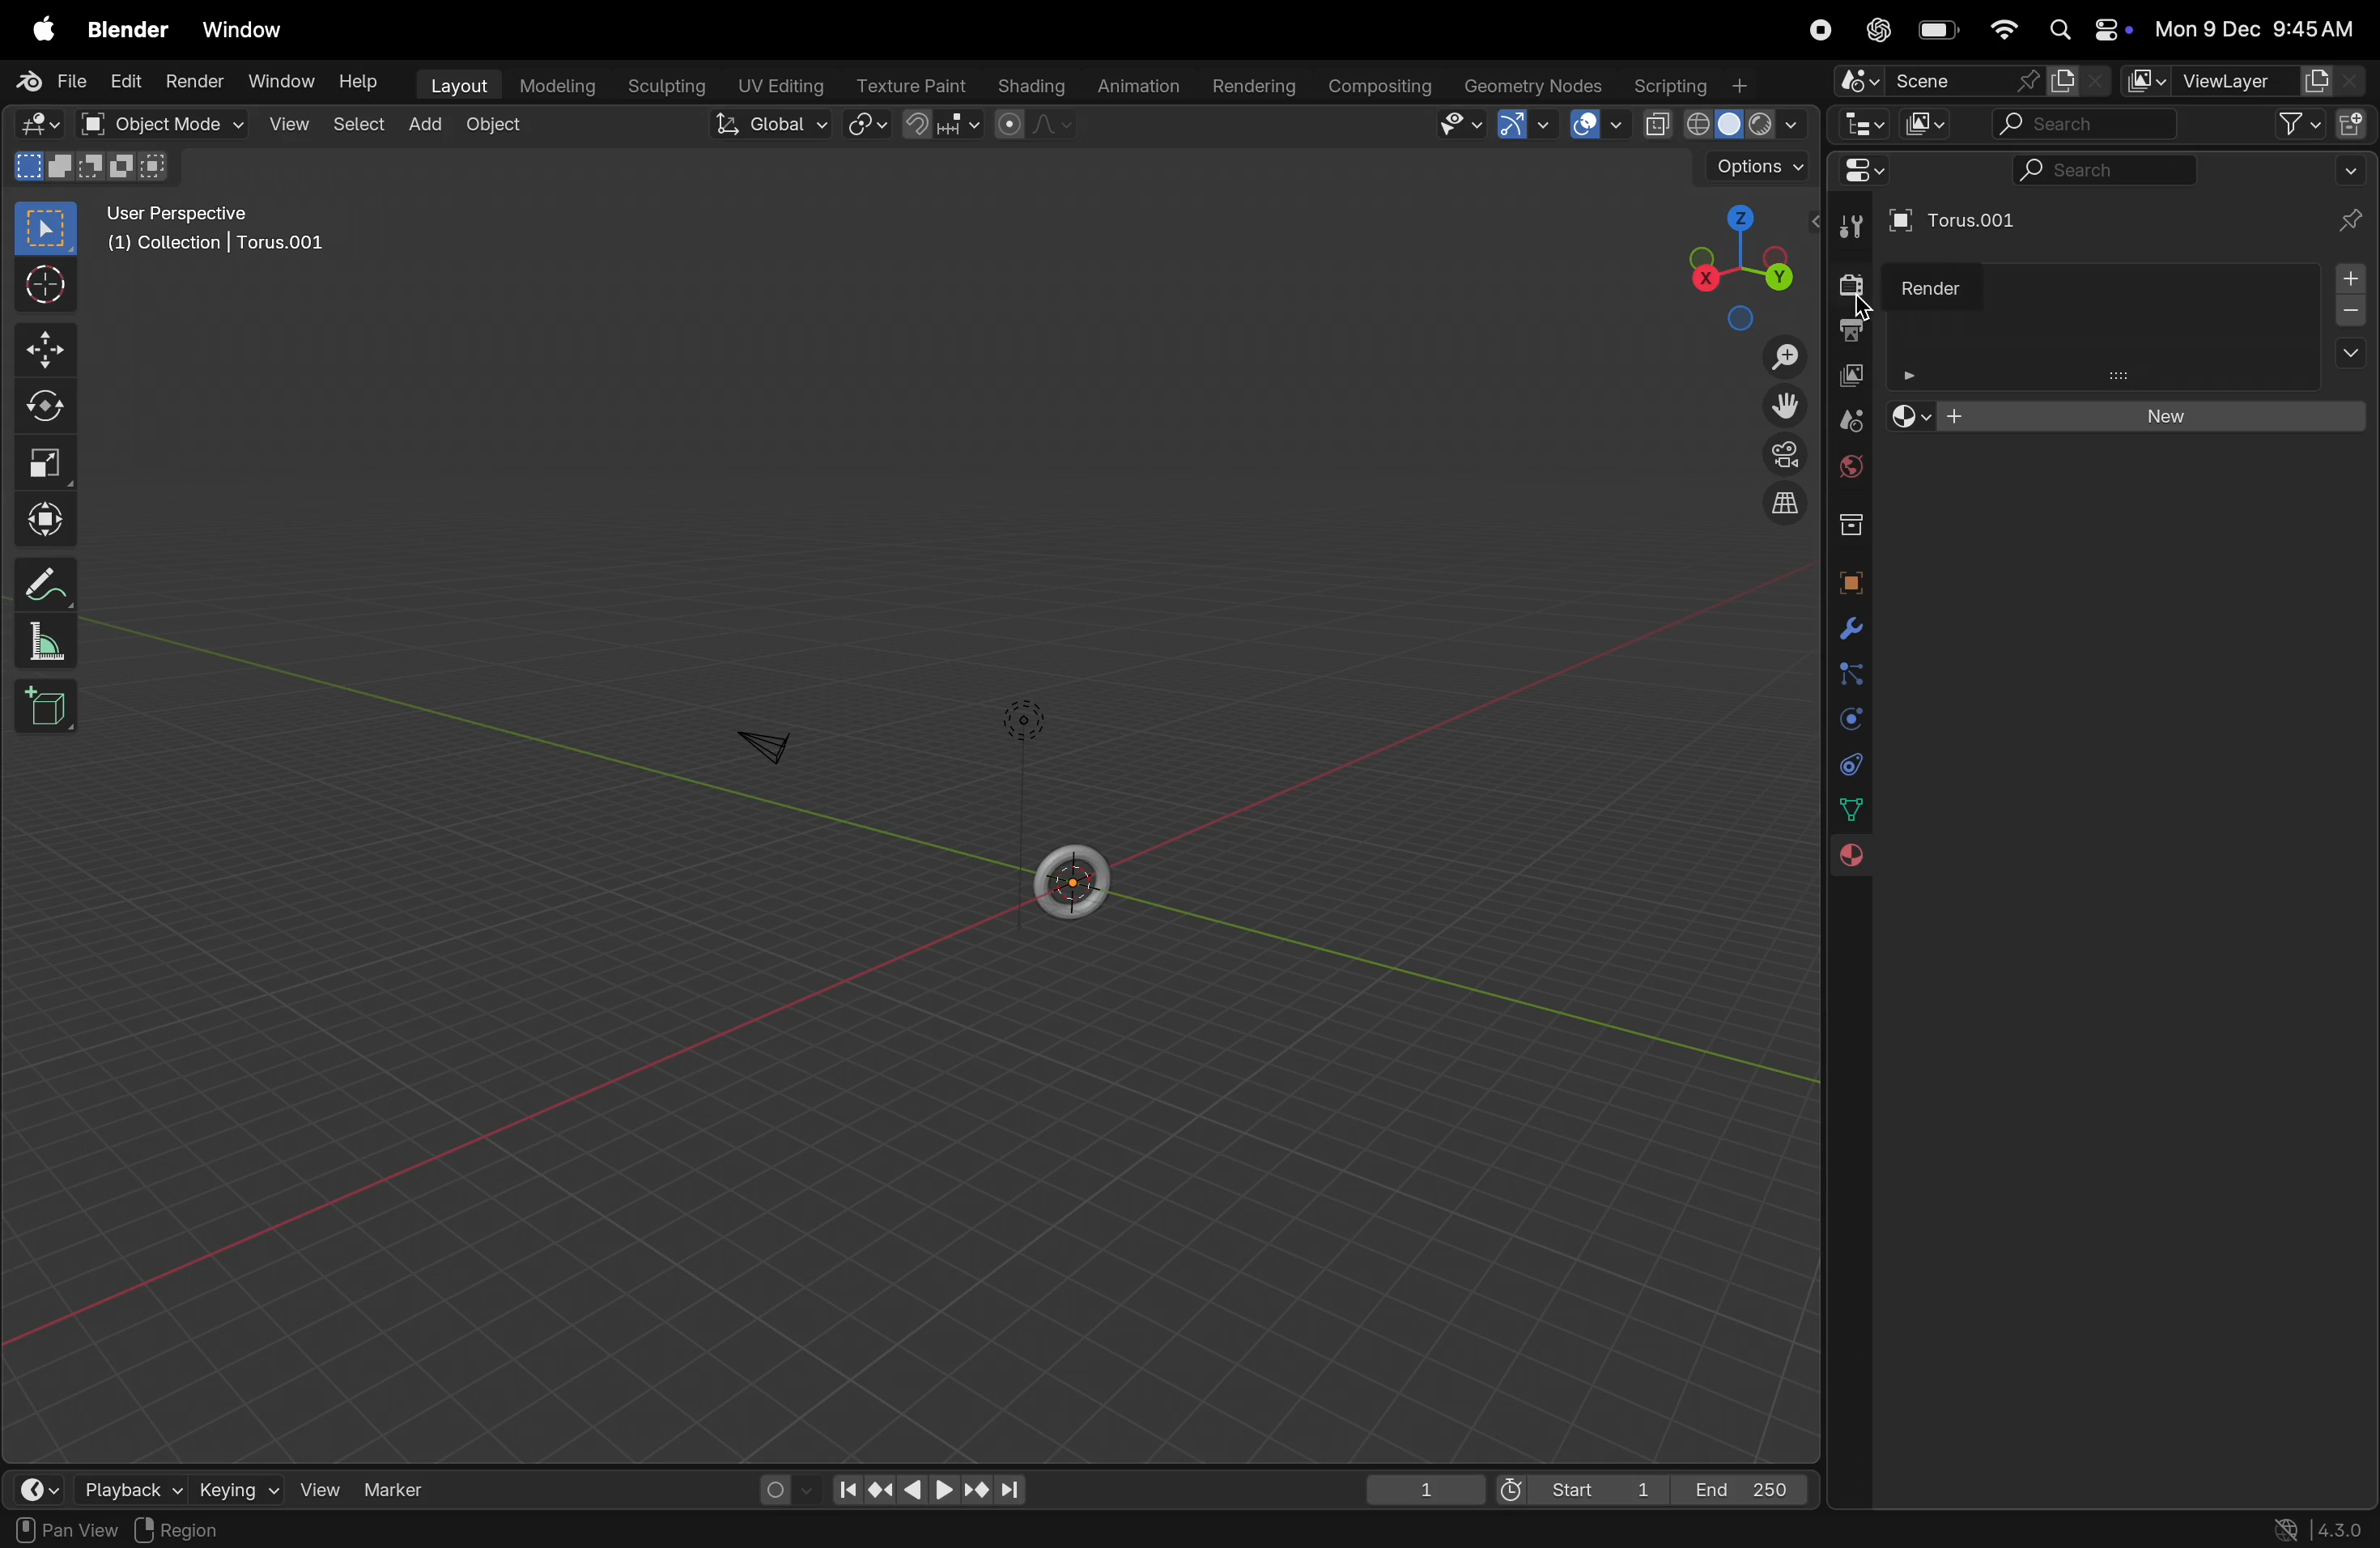  Describe the element at coordinates (1536, 84) in the screenshot. I see `Geomtery notes` at that location.